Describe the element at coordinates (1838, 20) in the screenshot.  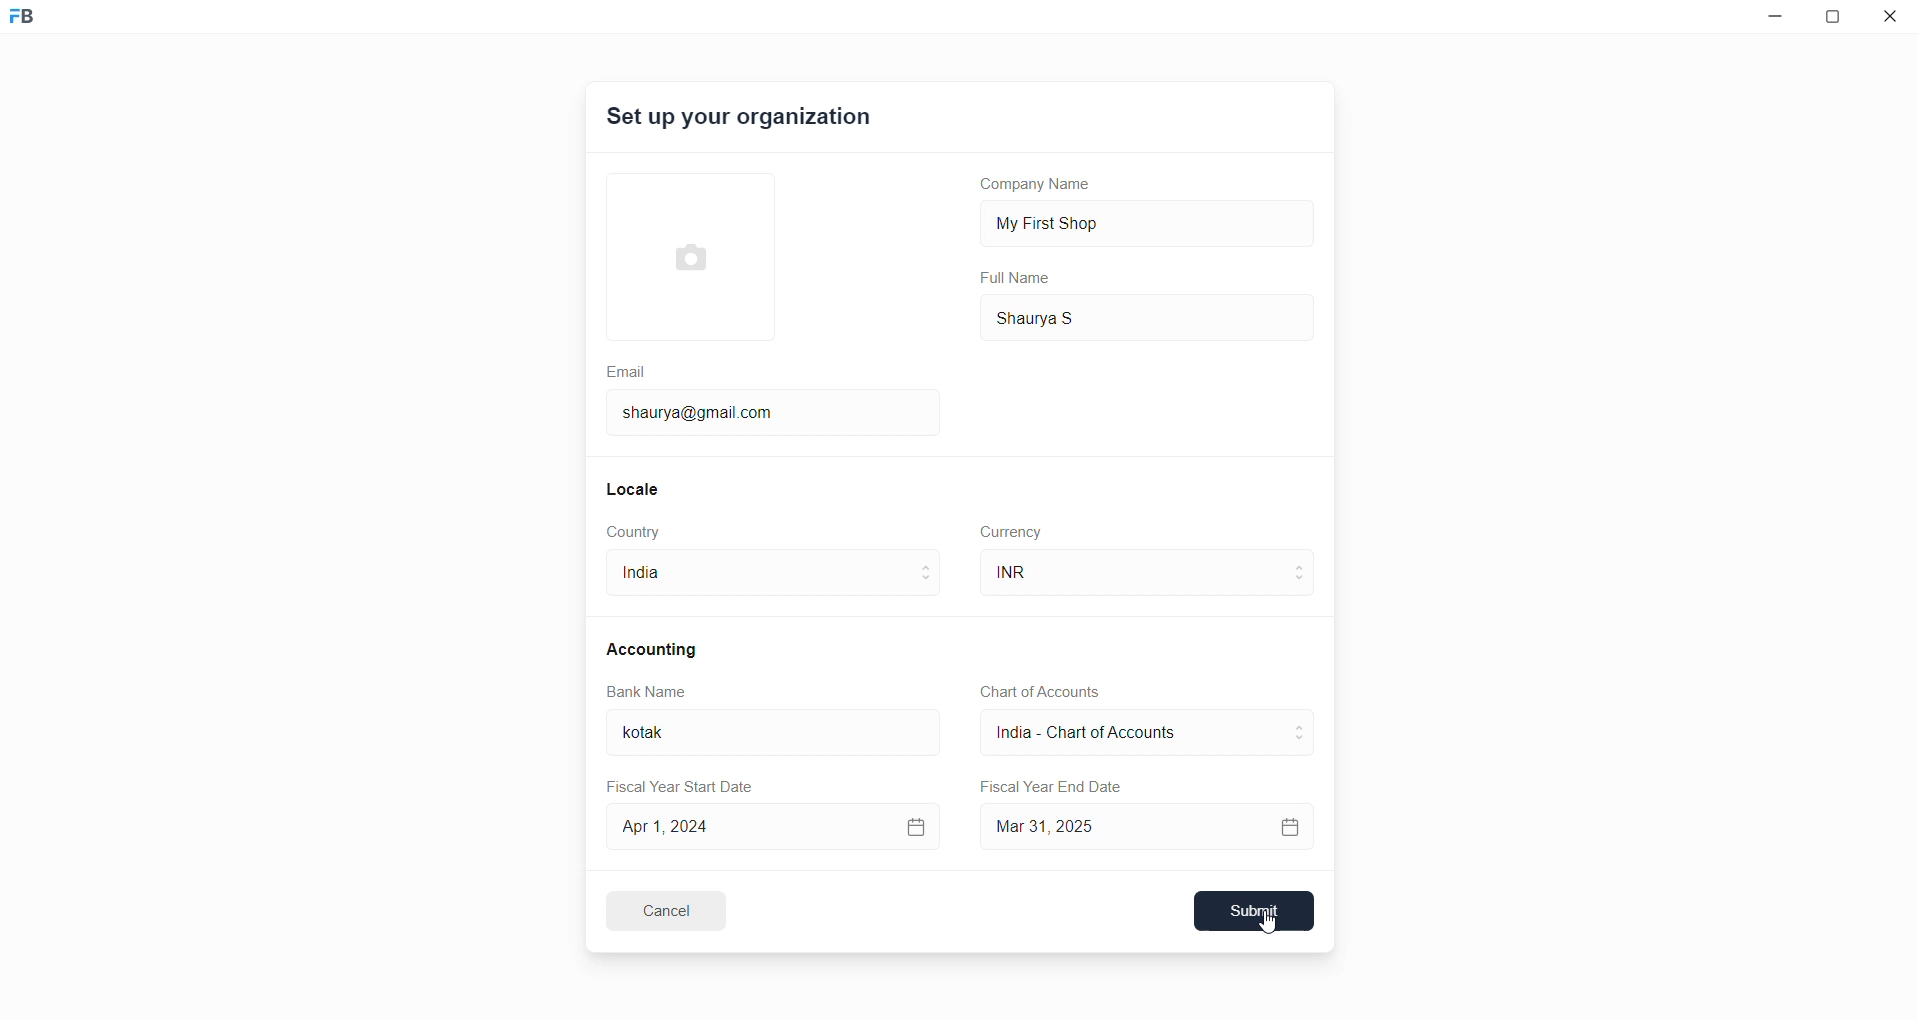
I see `resize ` at that location.